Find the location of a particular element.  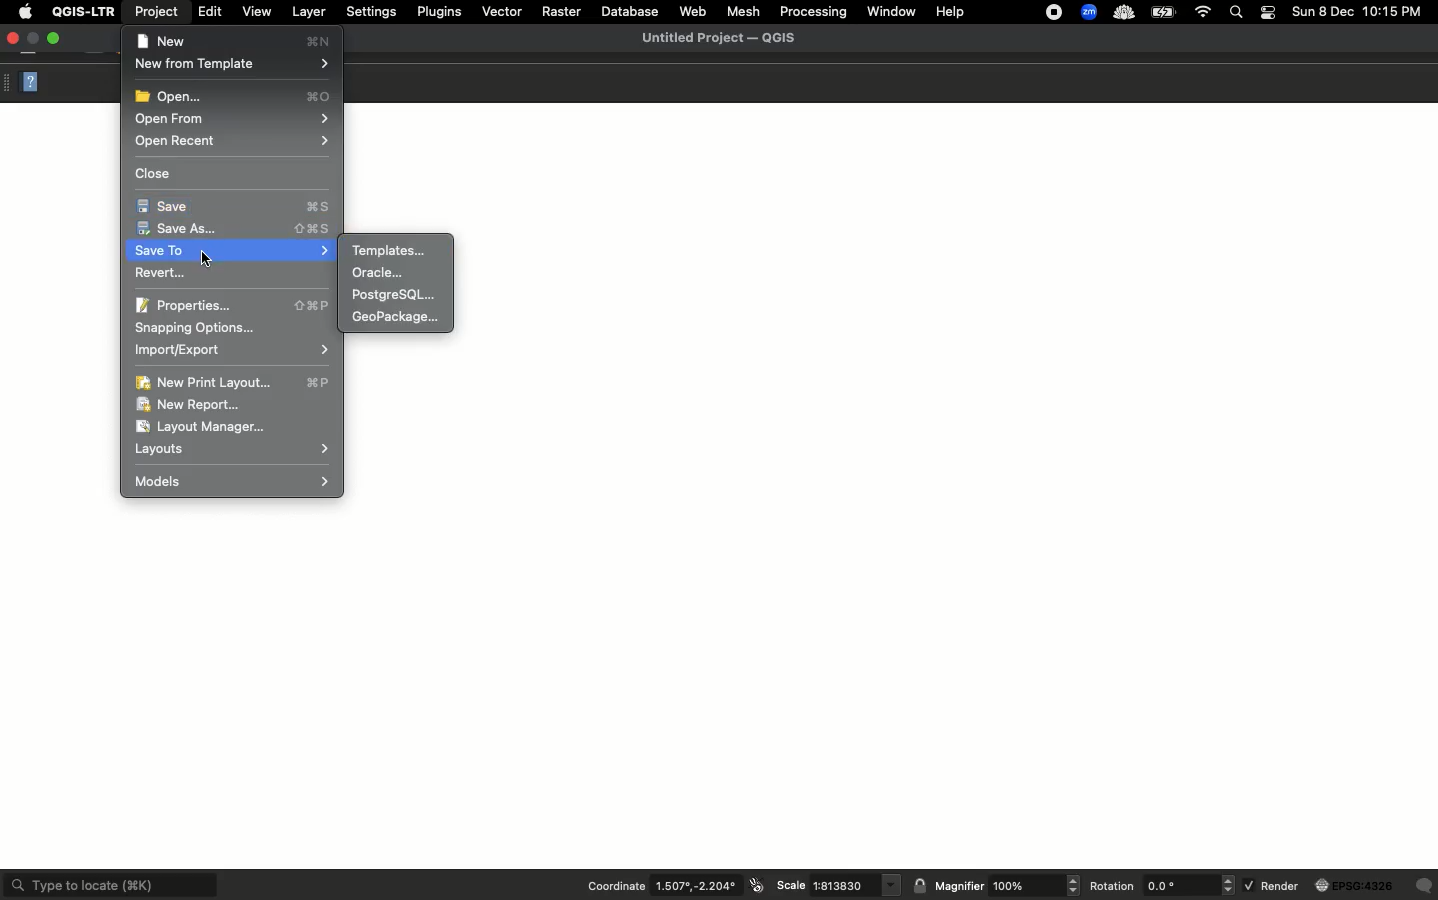

Untitled is located at coordinates (719, 39).